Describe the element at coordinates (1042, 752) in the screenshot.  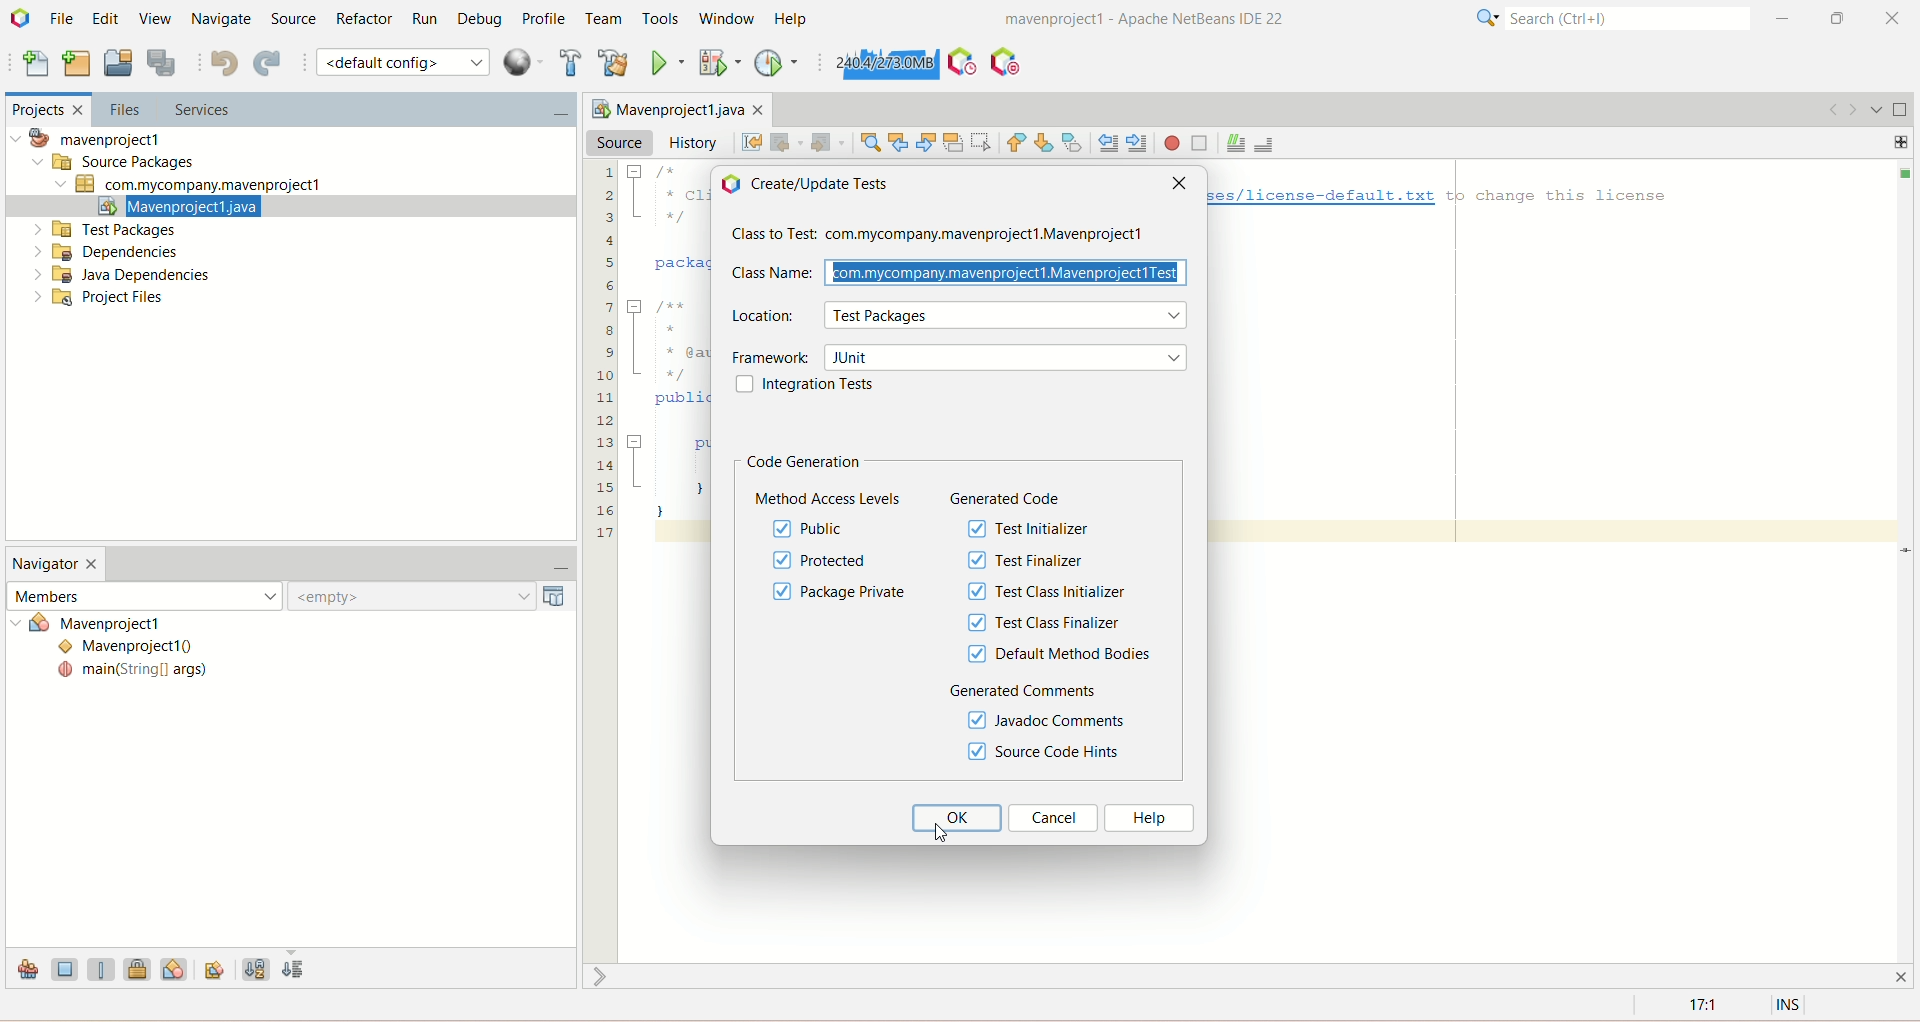
I see `source code hints` at that location.